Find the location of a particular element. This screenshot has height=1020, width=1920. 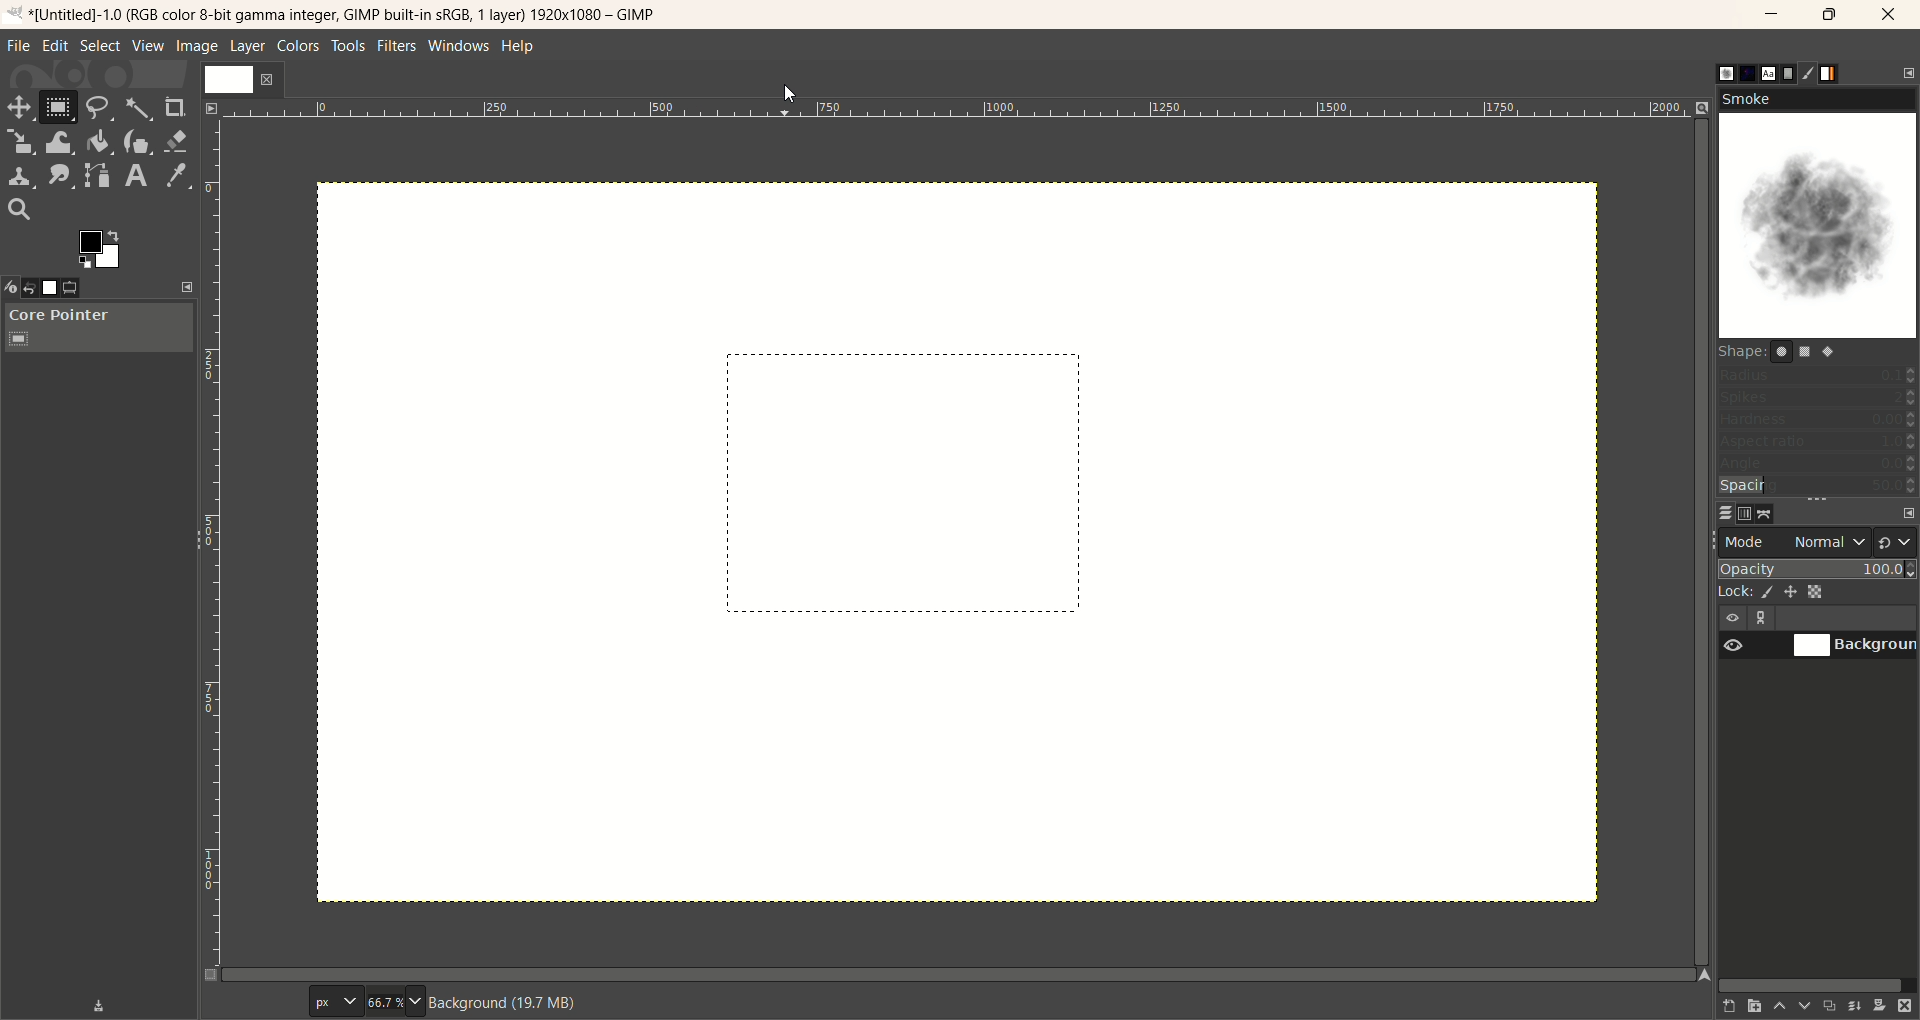

colors is located at coordinates (298, 46).